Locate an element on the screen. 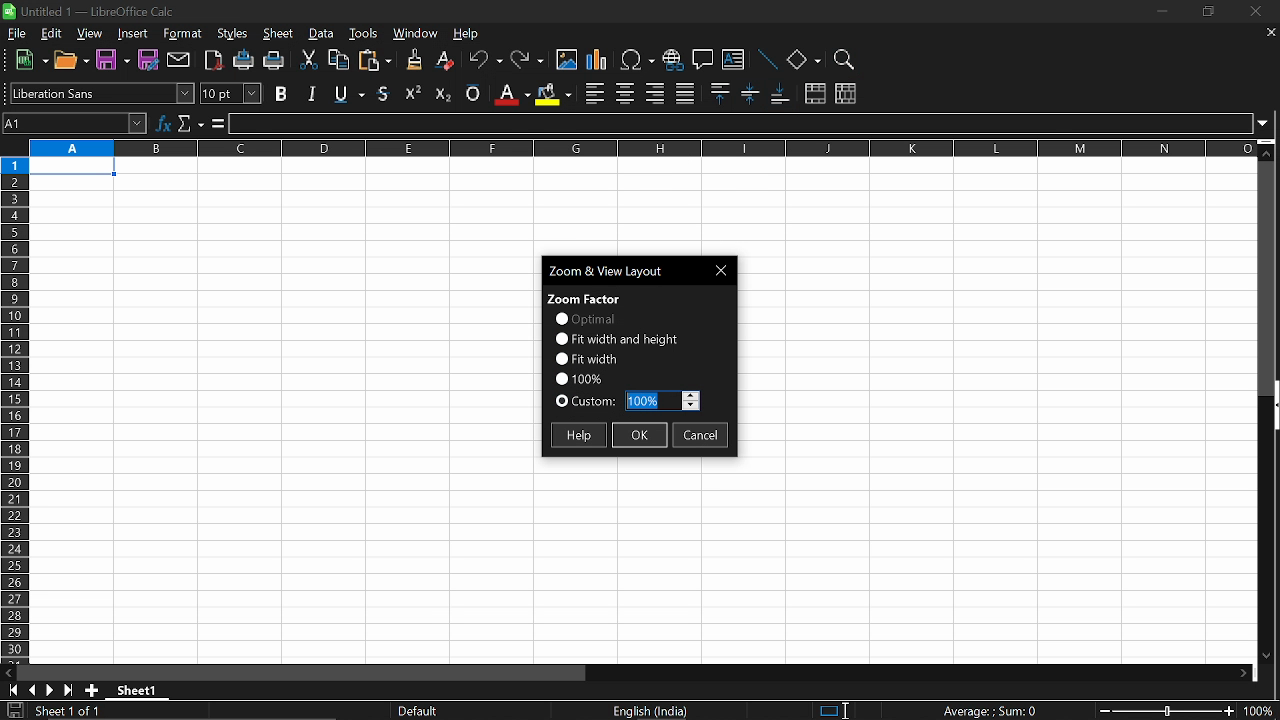 This screenshot has height=720, width=1280. file is located at coordinates (18, 34).